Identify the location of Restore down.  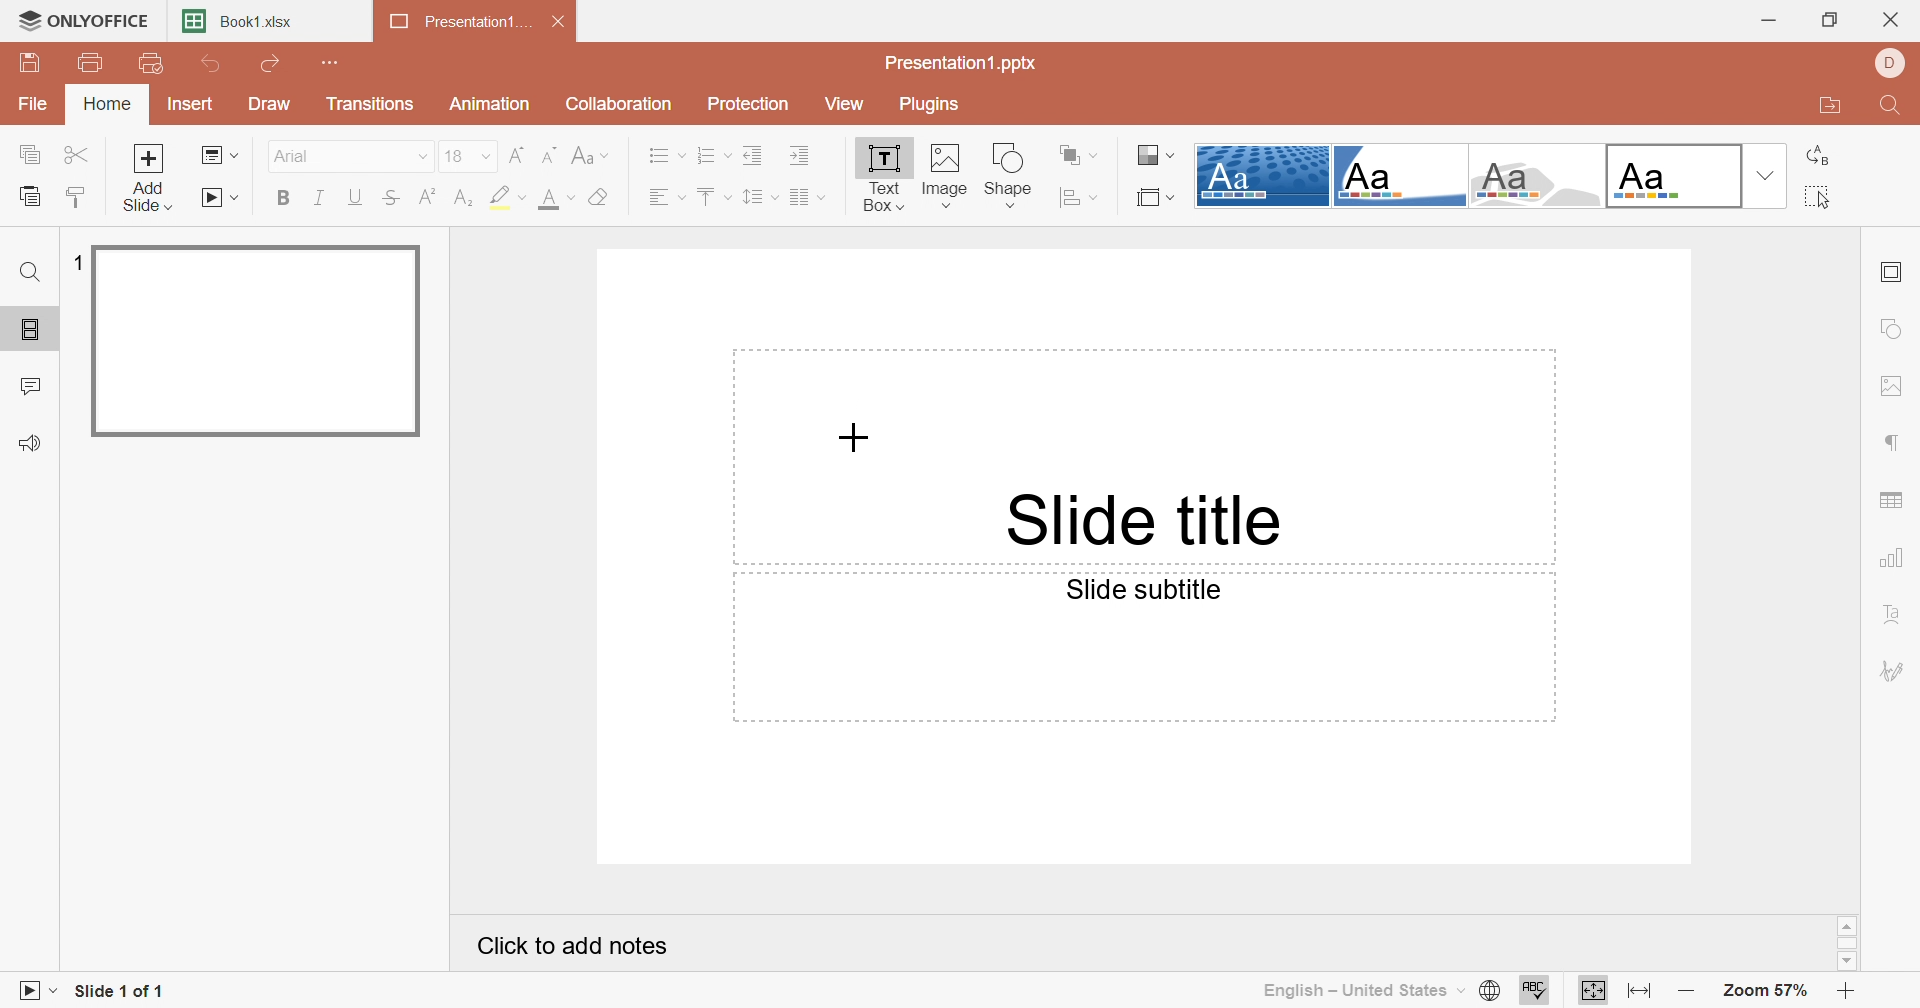
(1830, 17).